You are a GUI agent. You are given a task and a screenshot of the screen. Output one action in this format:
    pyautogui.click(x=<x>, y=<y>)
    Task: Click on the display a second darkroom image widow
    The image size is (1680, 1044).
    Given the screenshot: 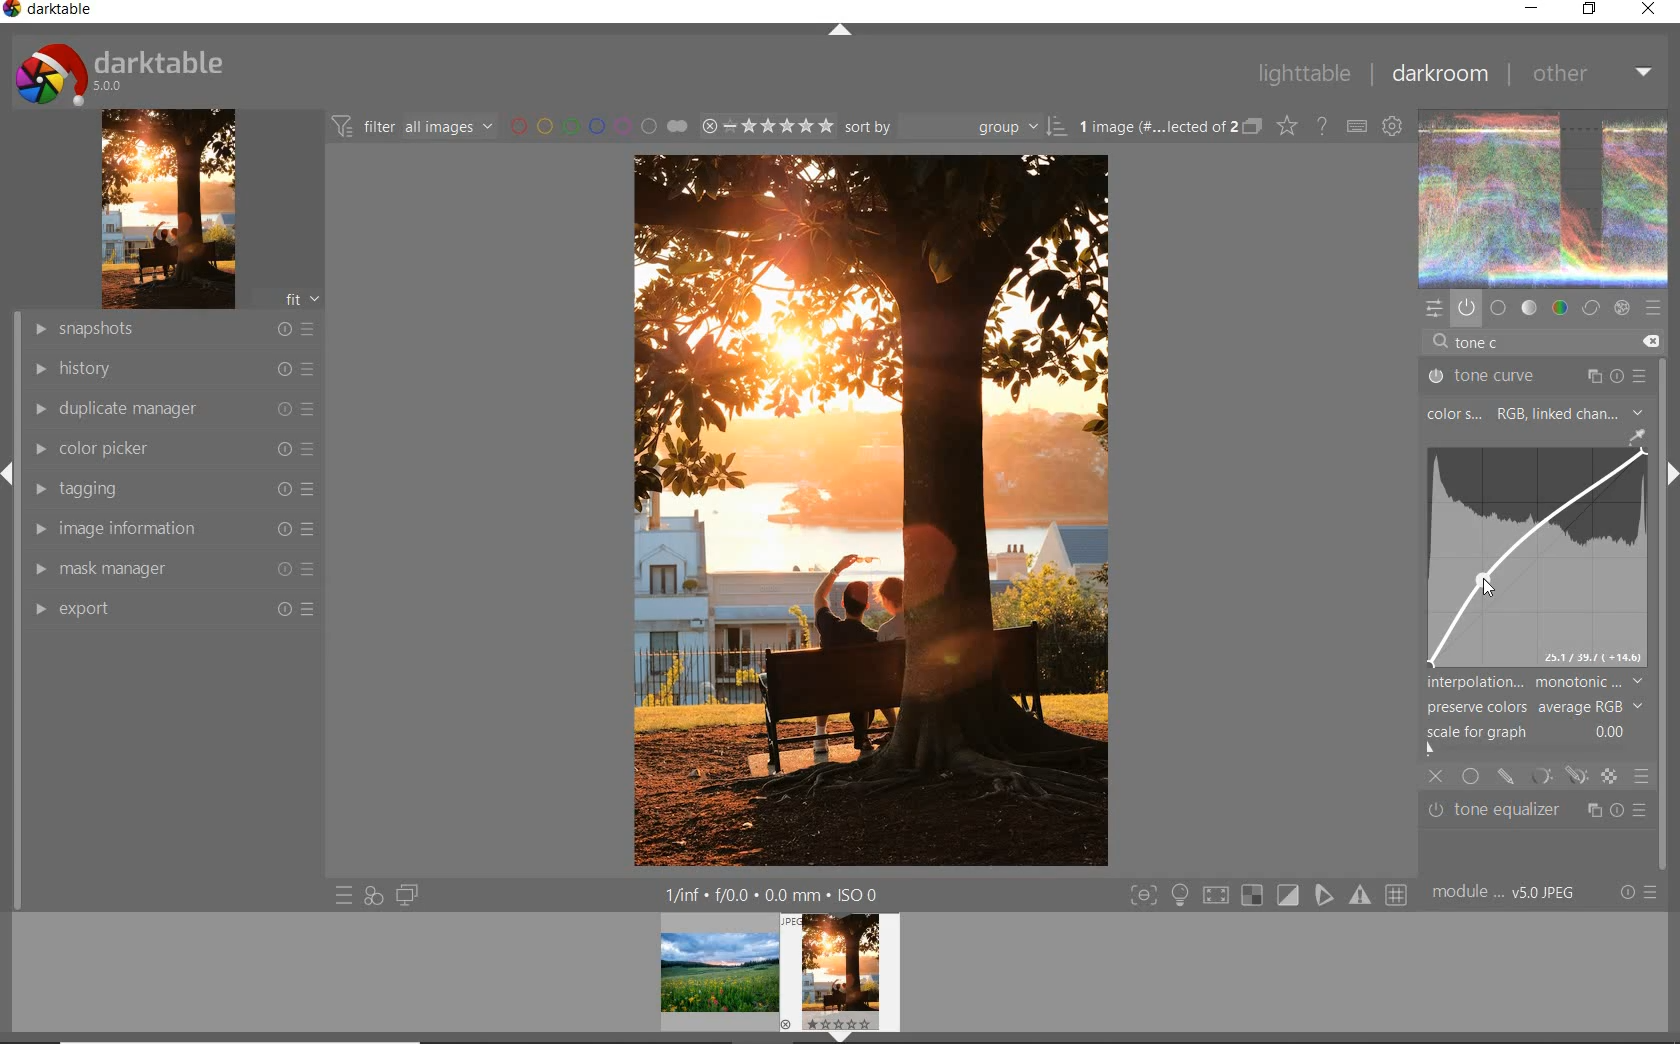 What is the action you would take?
    pyautogui.click(x=408, y=895)
    